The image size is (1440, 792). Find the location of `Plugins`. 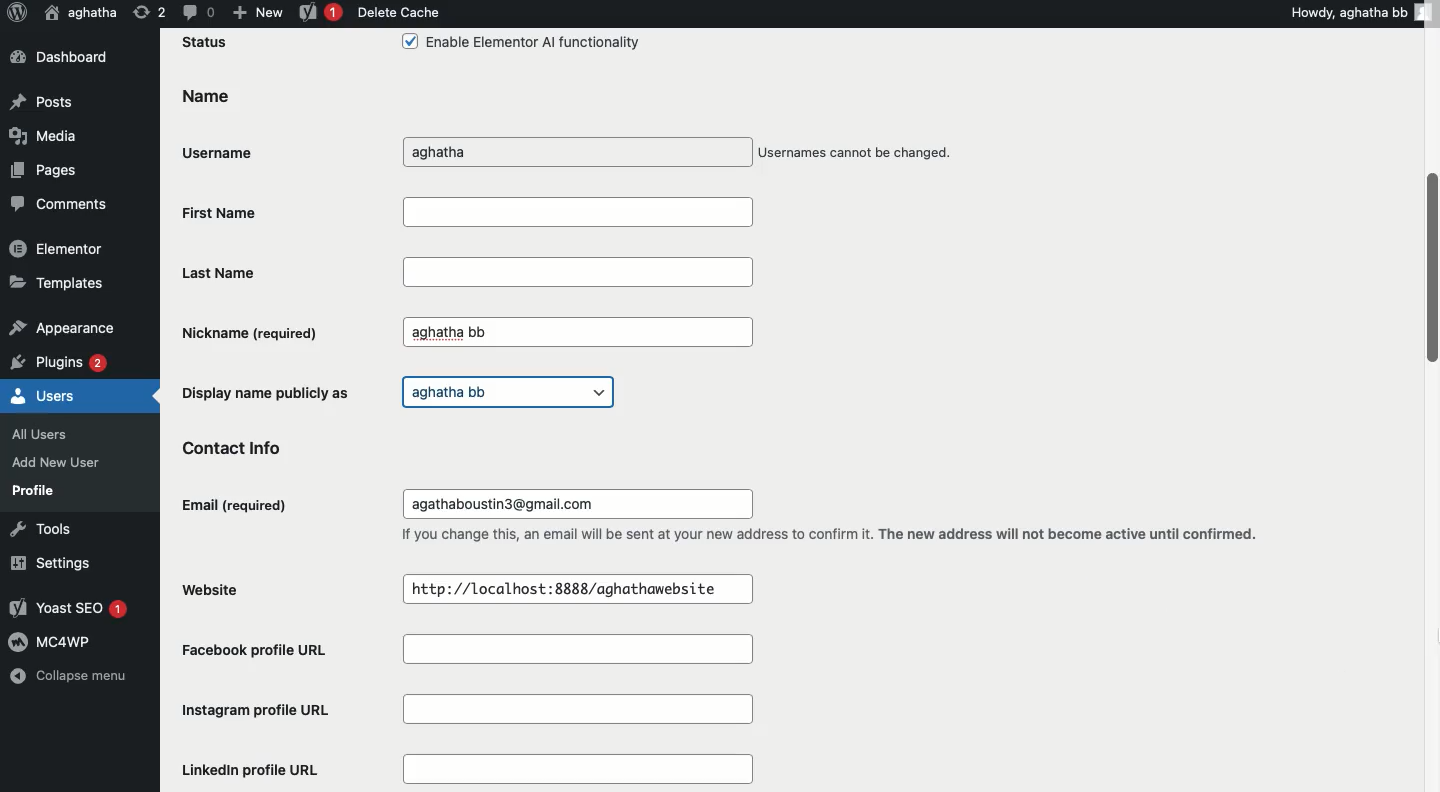

Plugins is located at coordinates (61, 360).